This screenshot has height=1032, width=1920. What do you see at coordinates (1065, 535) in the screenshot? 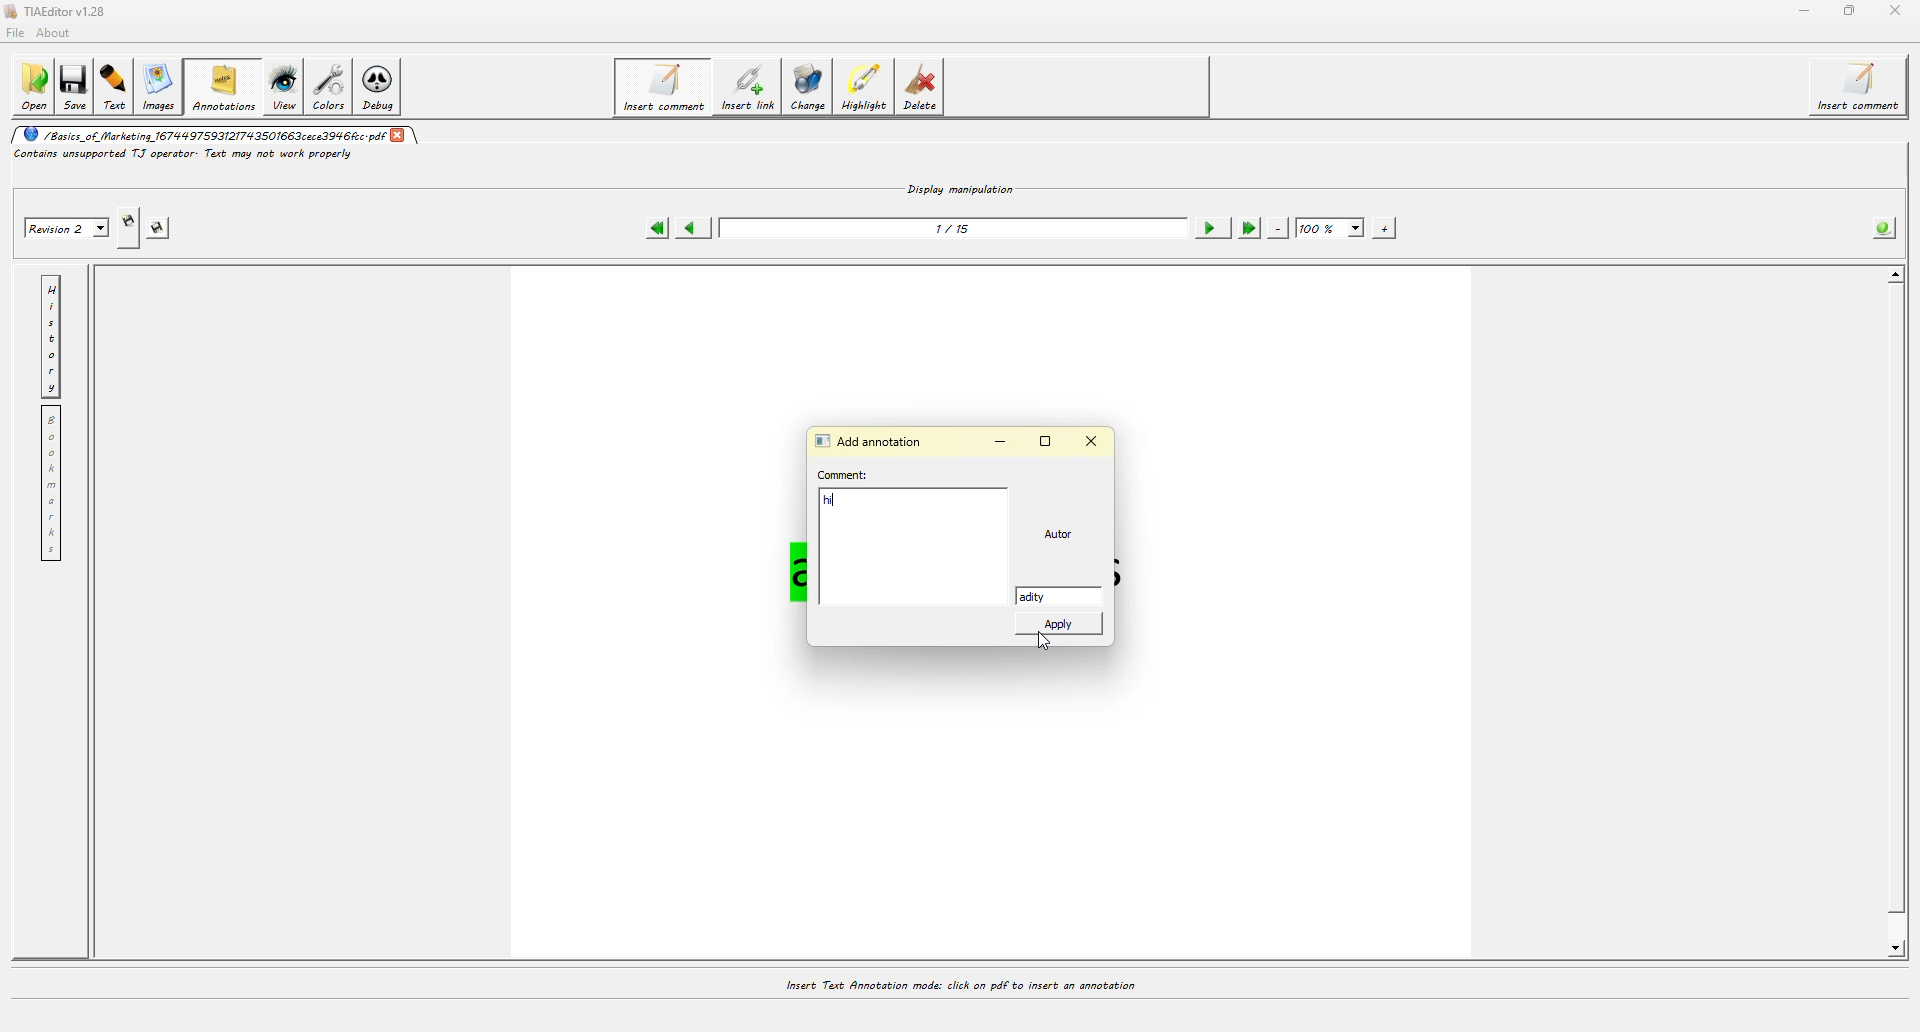
I see `Autor` at bounding box center [1065, 535].